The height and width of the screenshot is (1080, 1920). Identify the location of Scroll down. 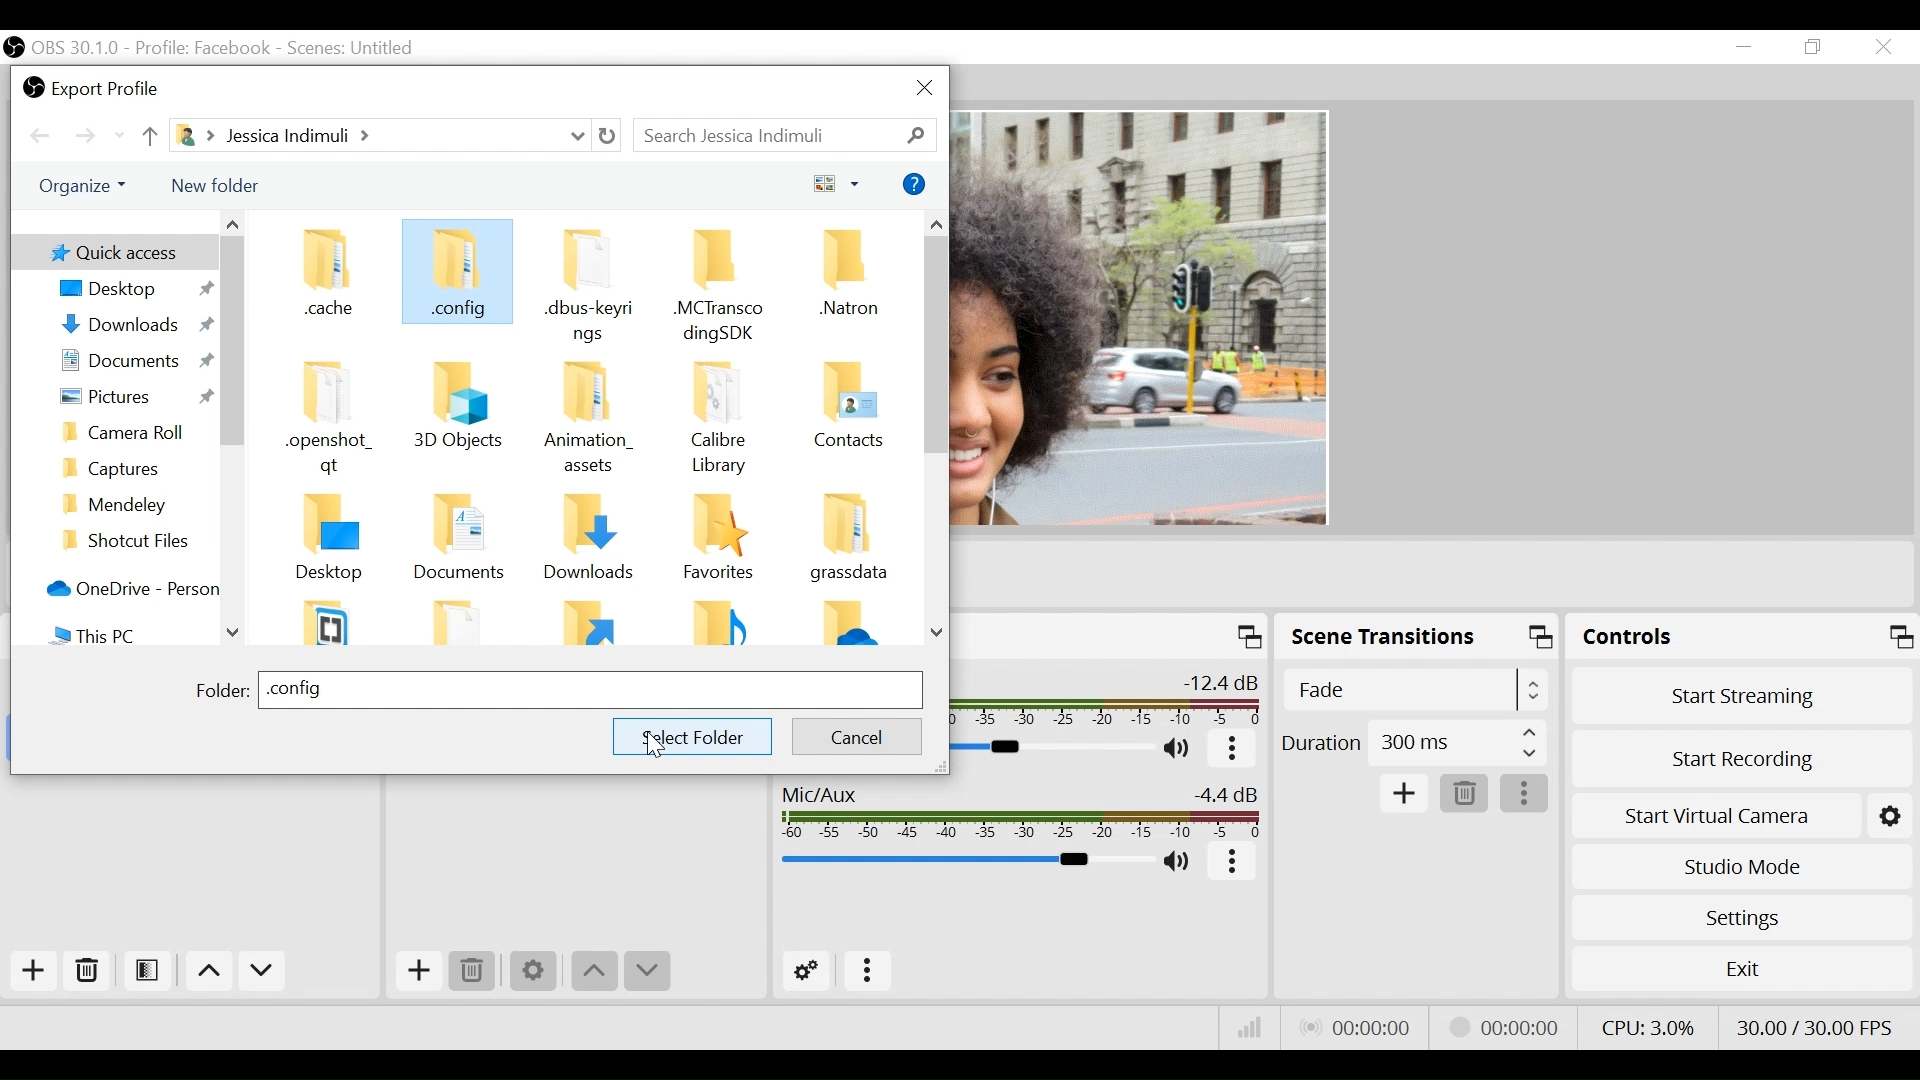
(235, 632).